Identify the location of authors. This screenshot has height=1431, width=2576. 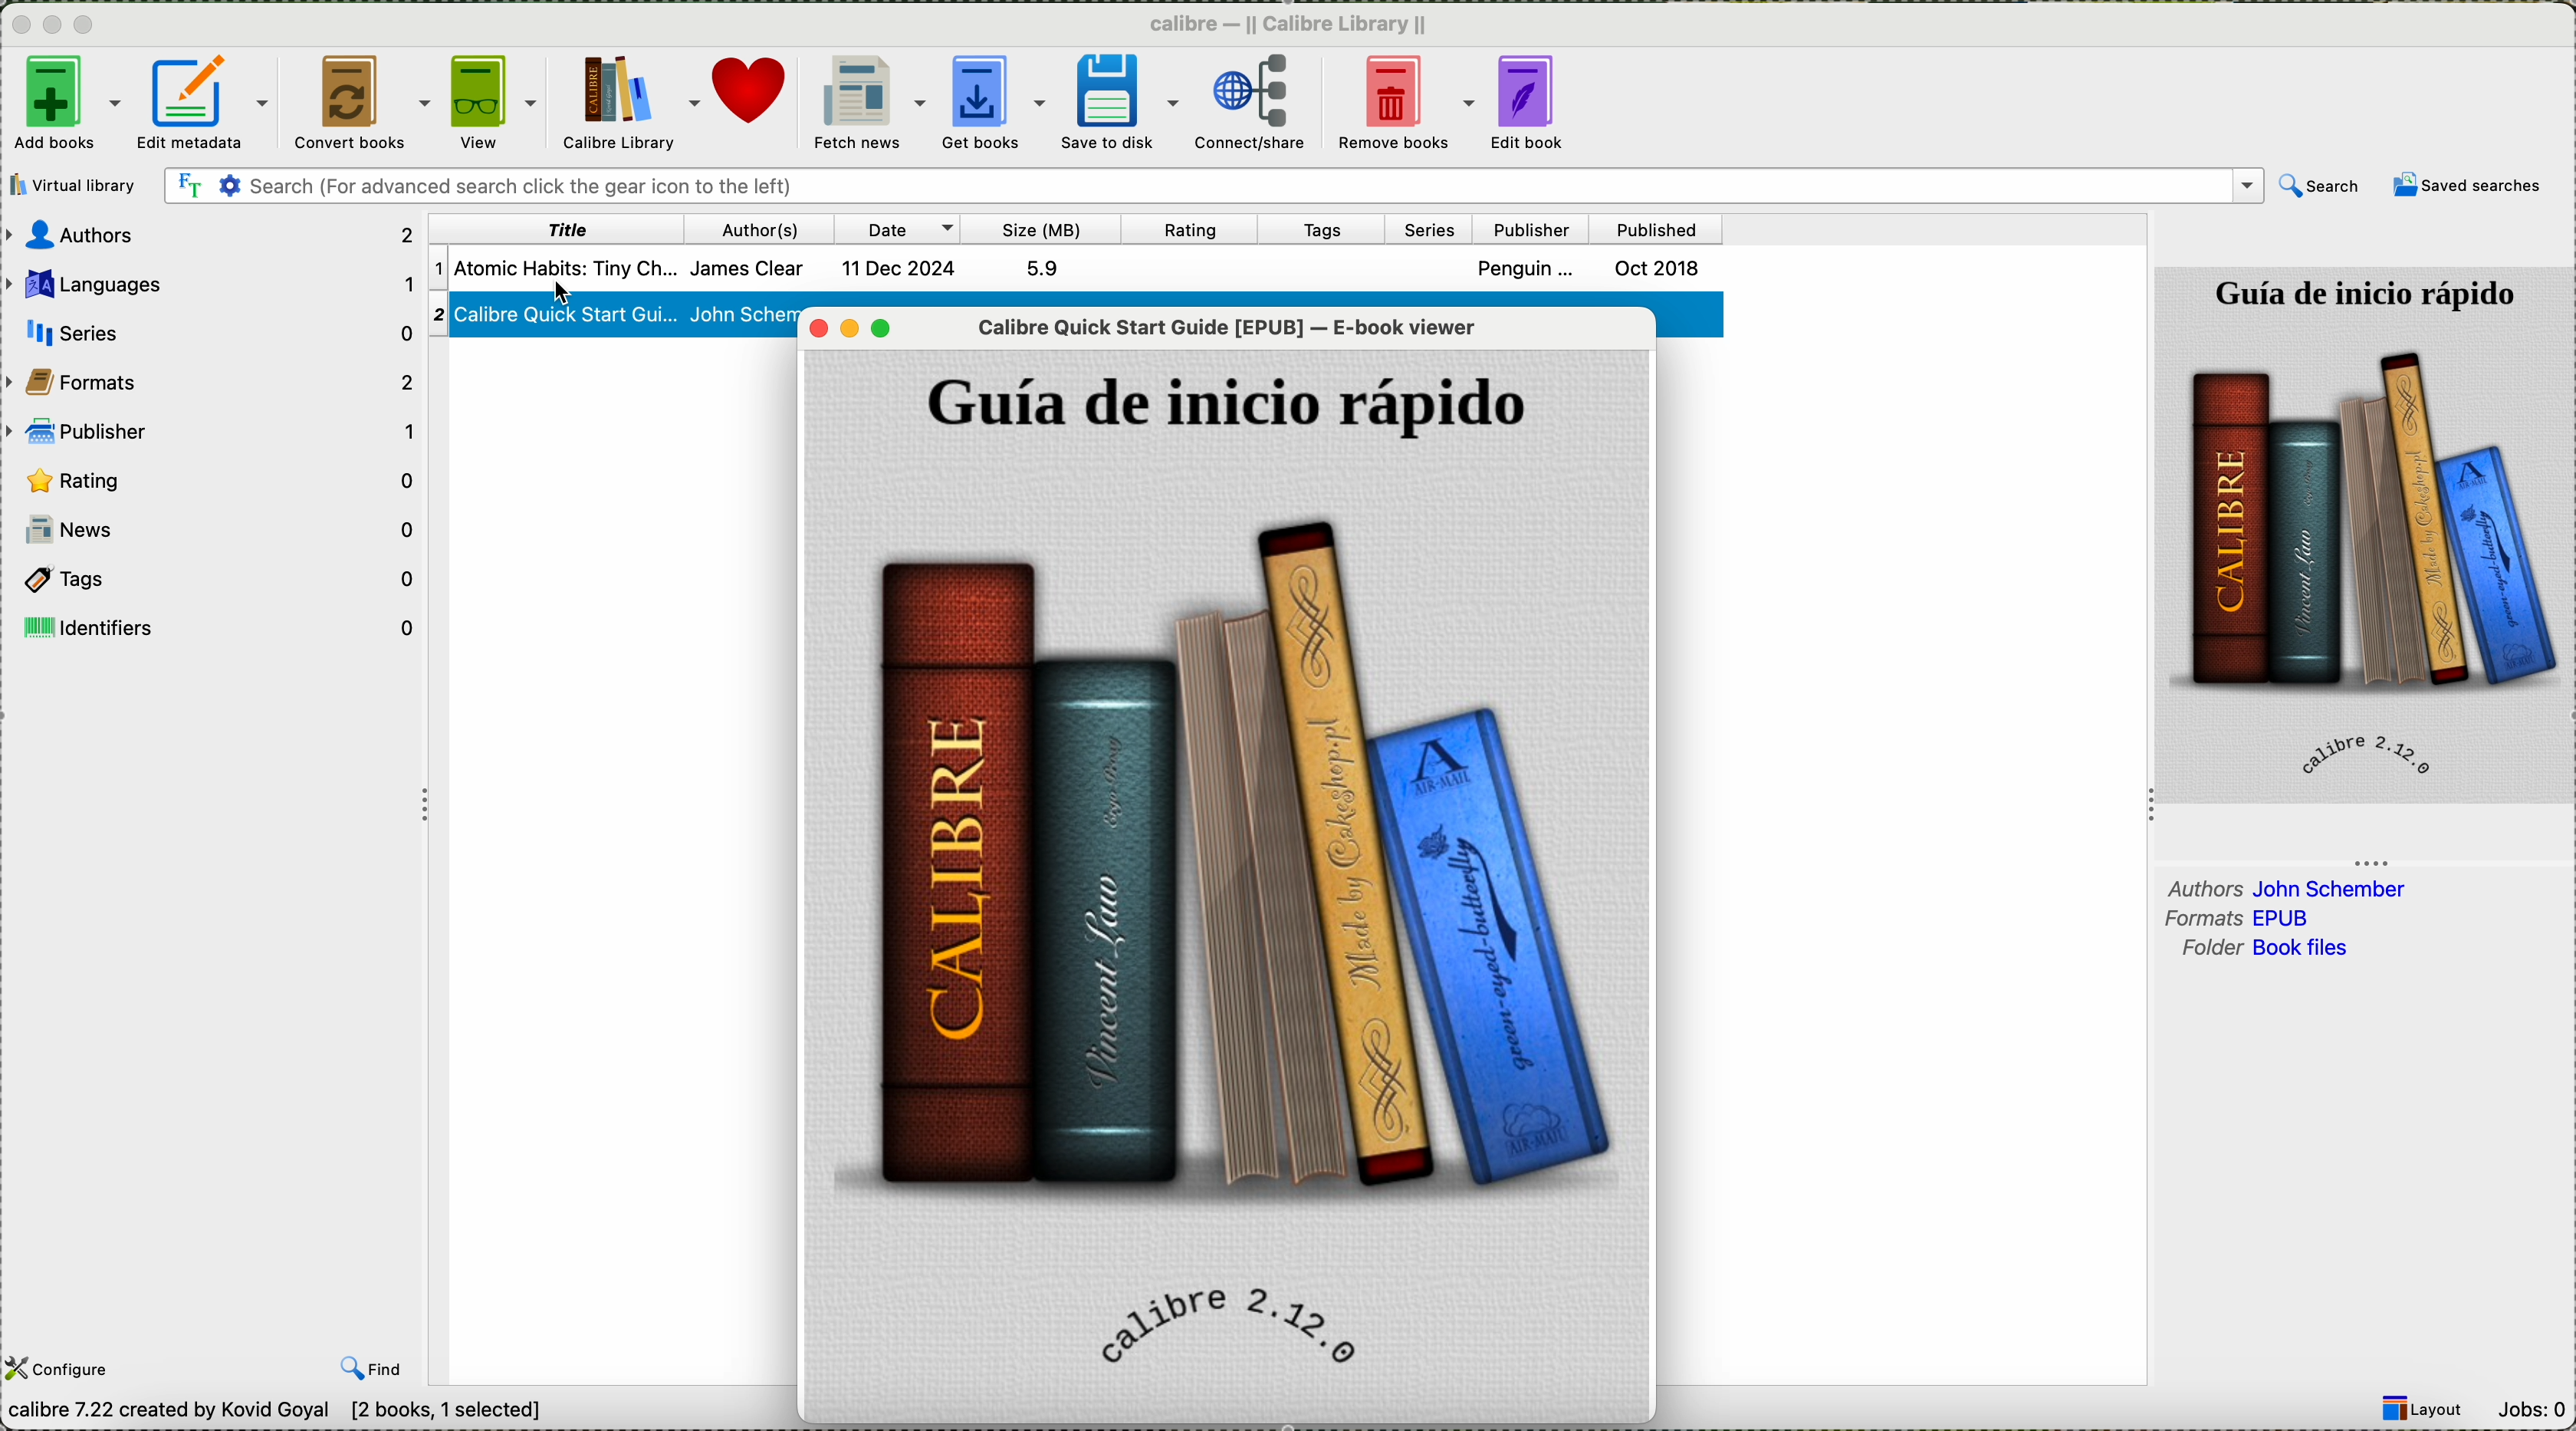
(209, 234).